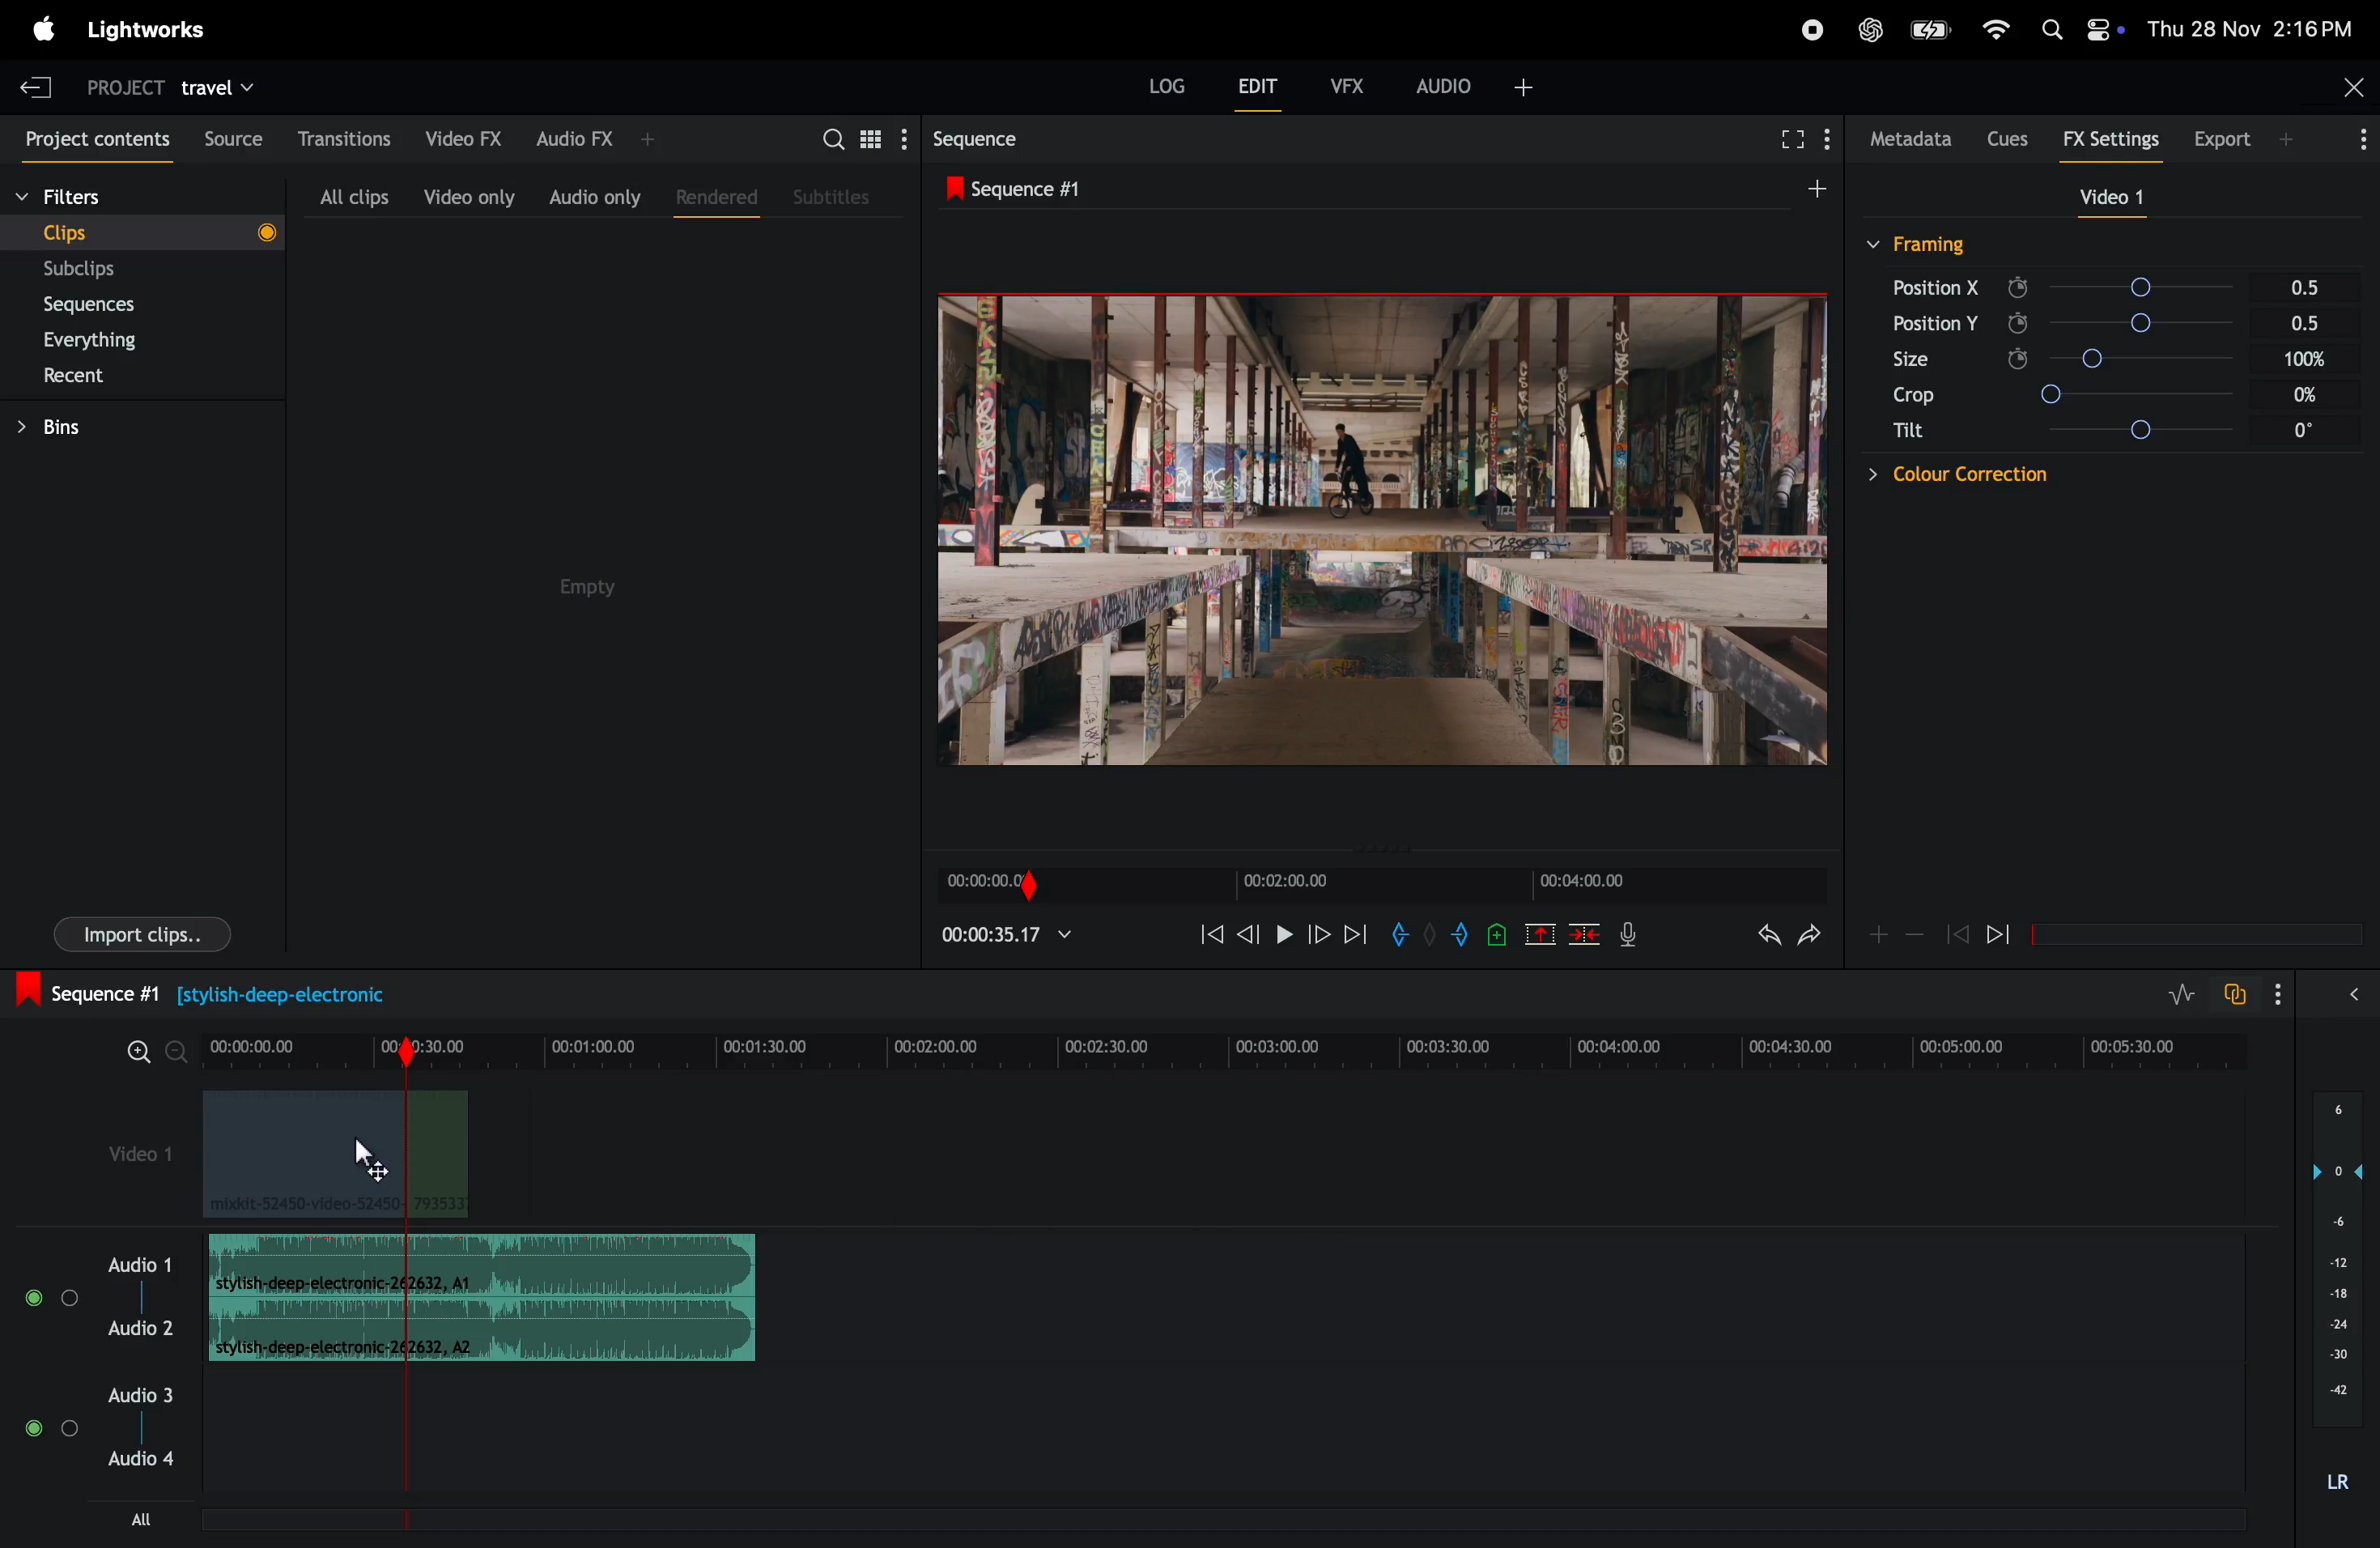 Image resolution: width=2380 pixels, height=1548 pixels. Describe the element at coordinates (76, 379) in the screenshot. I see `recent` at that location.